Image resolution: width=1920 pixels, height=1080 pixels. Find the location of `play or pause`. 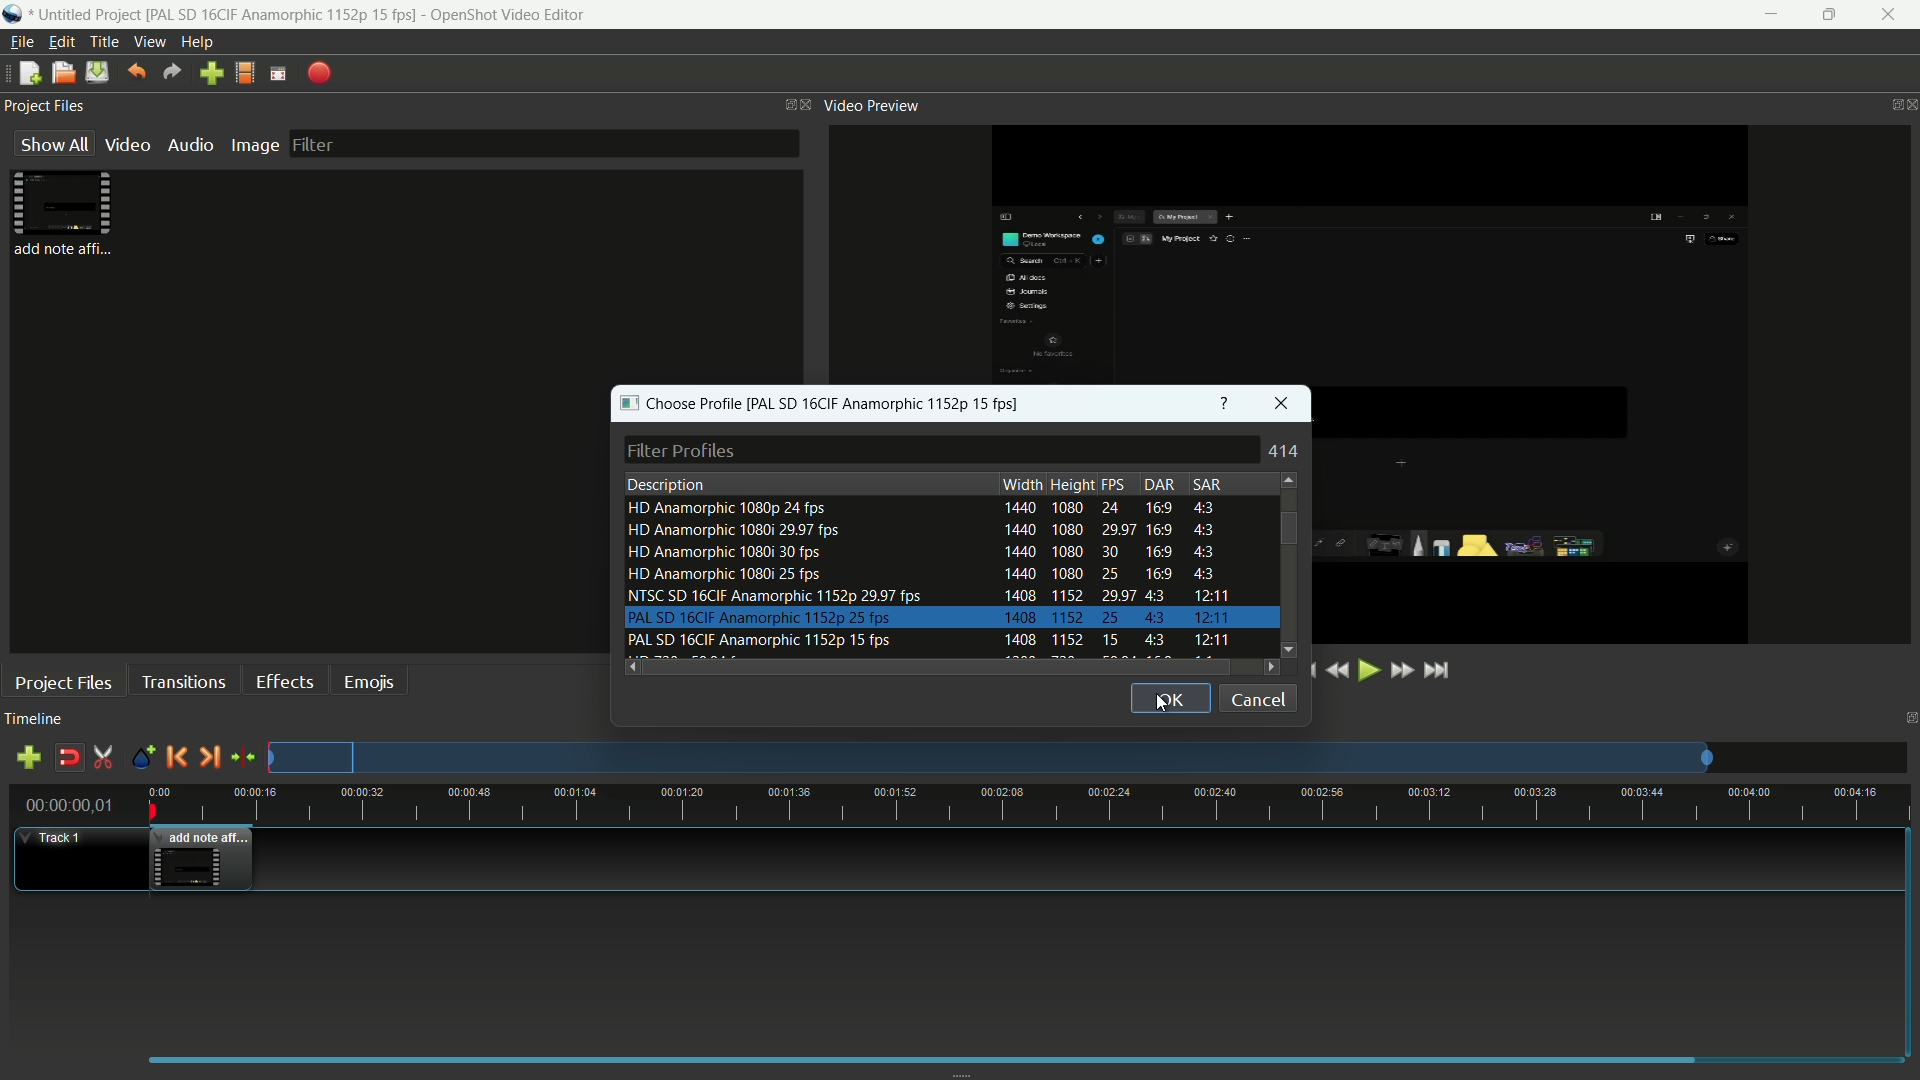

play or pause is located at coordinates (1367, 670).